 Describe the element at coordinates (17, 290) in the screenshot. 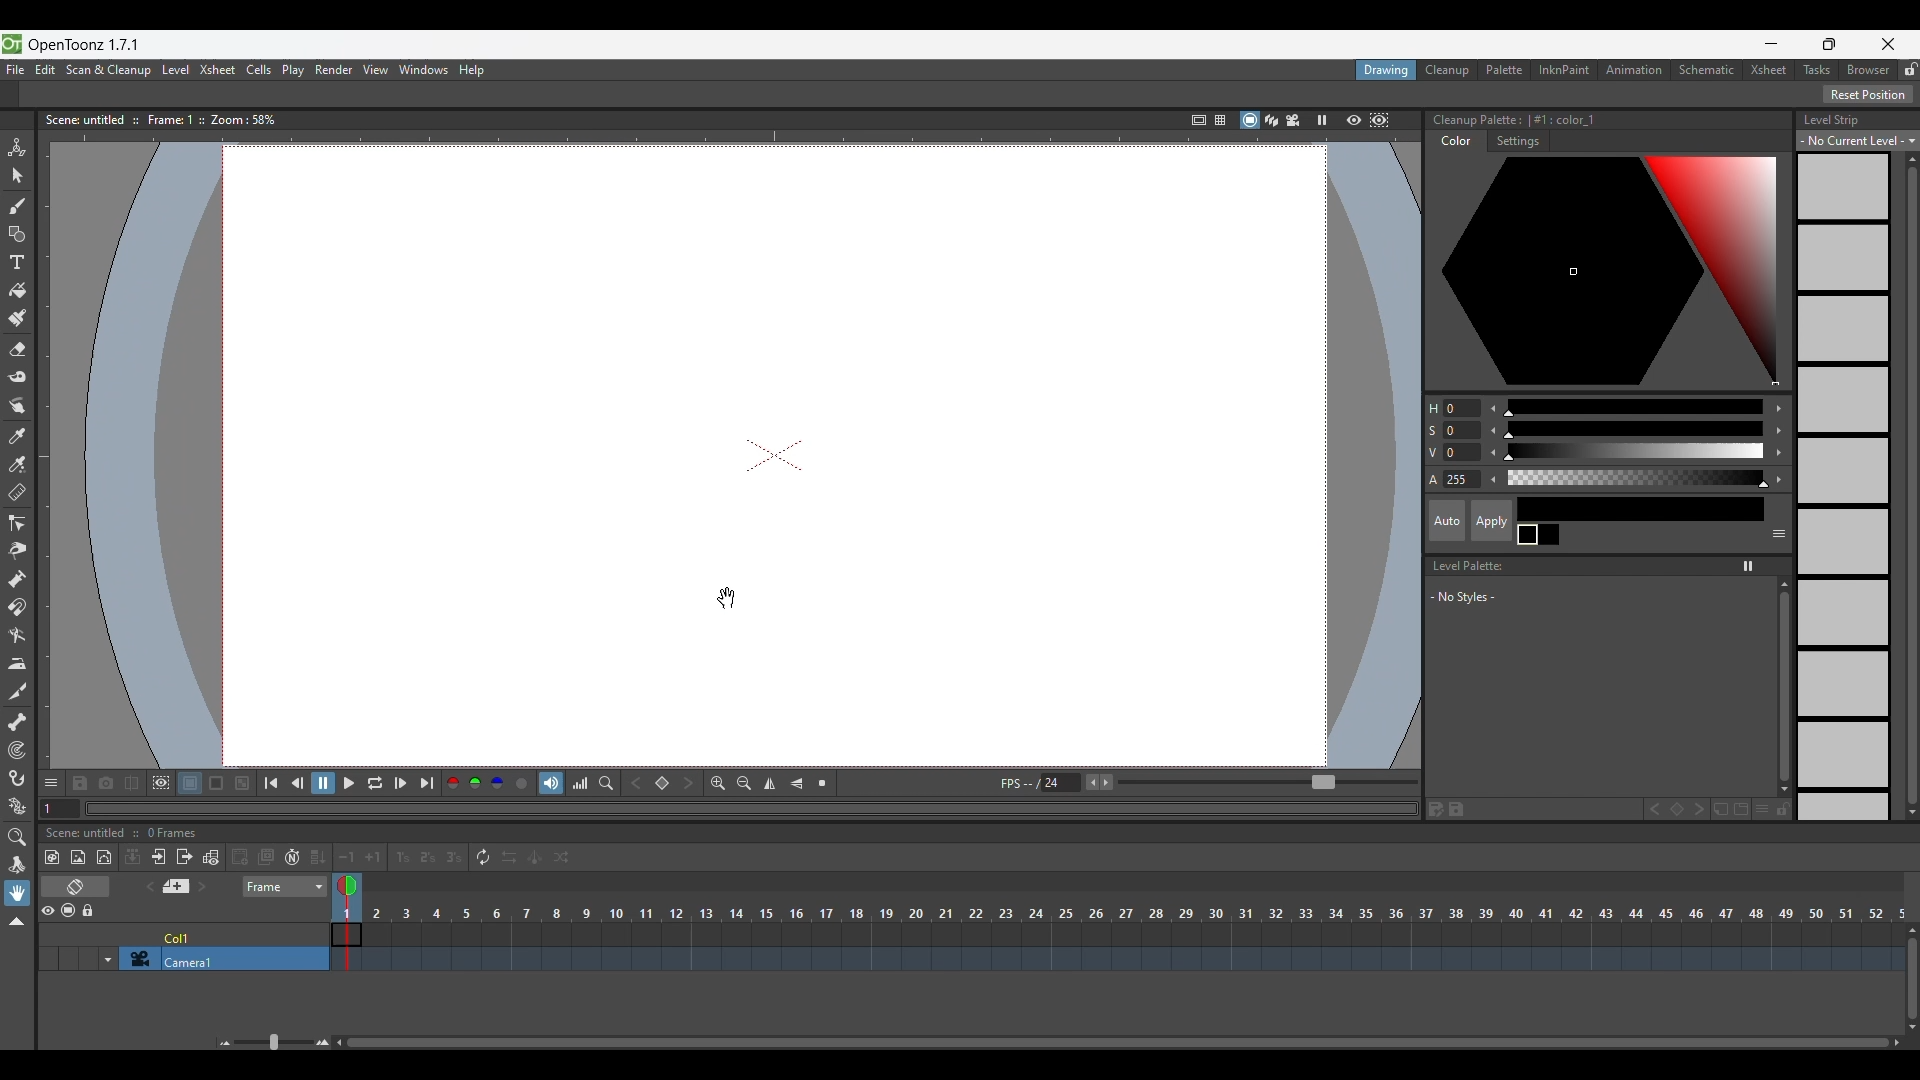

I see `Fill tool` at that location.